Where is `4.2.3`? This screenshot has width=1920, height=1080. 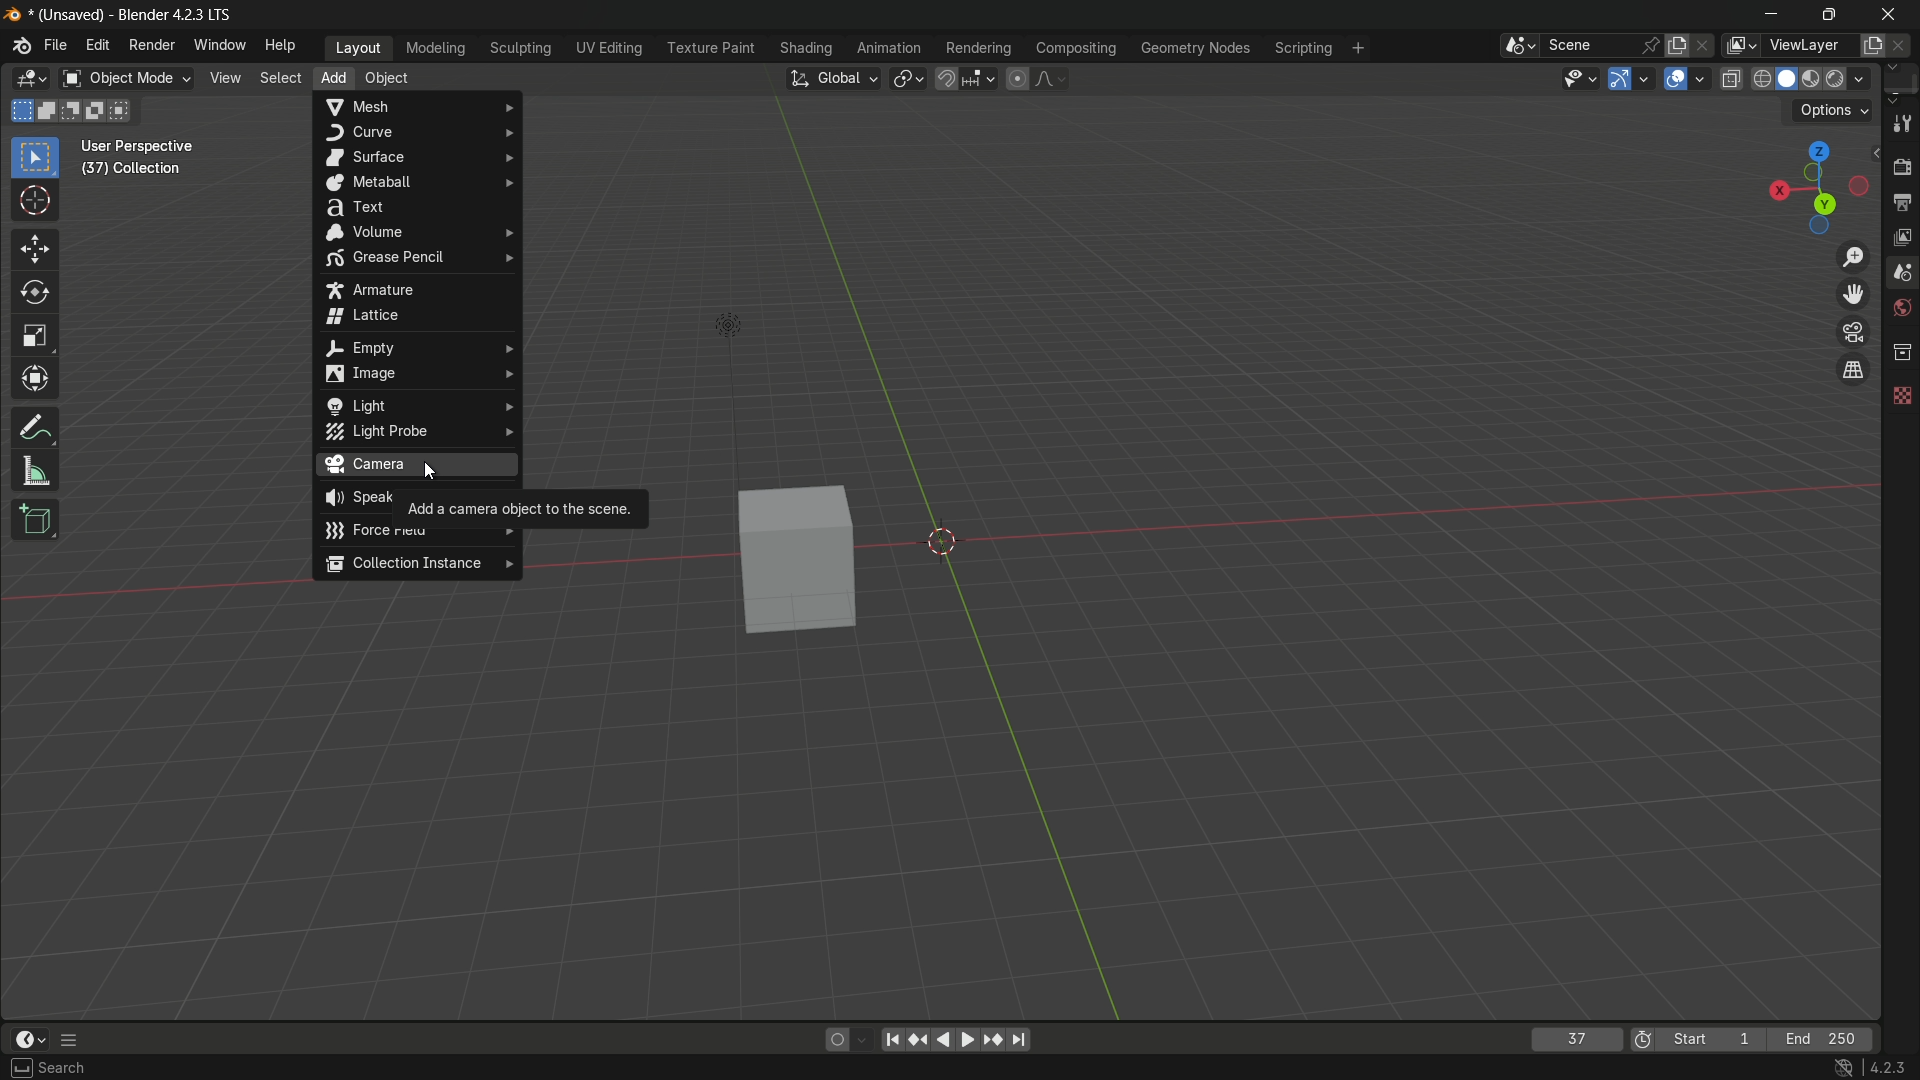 4.2.3 is located at coordinates (1854, 1070).